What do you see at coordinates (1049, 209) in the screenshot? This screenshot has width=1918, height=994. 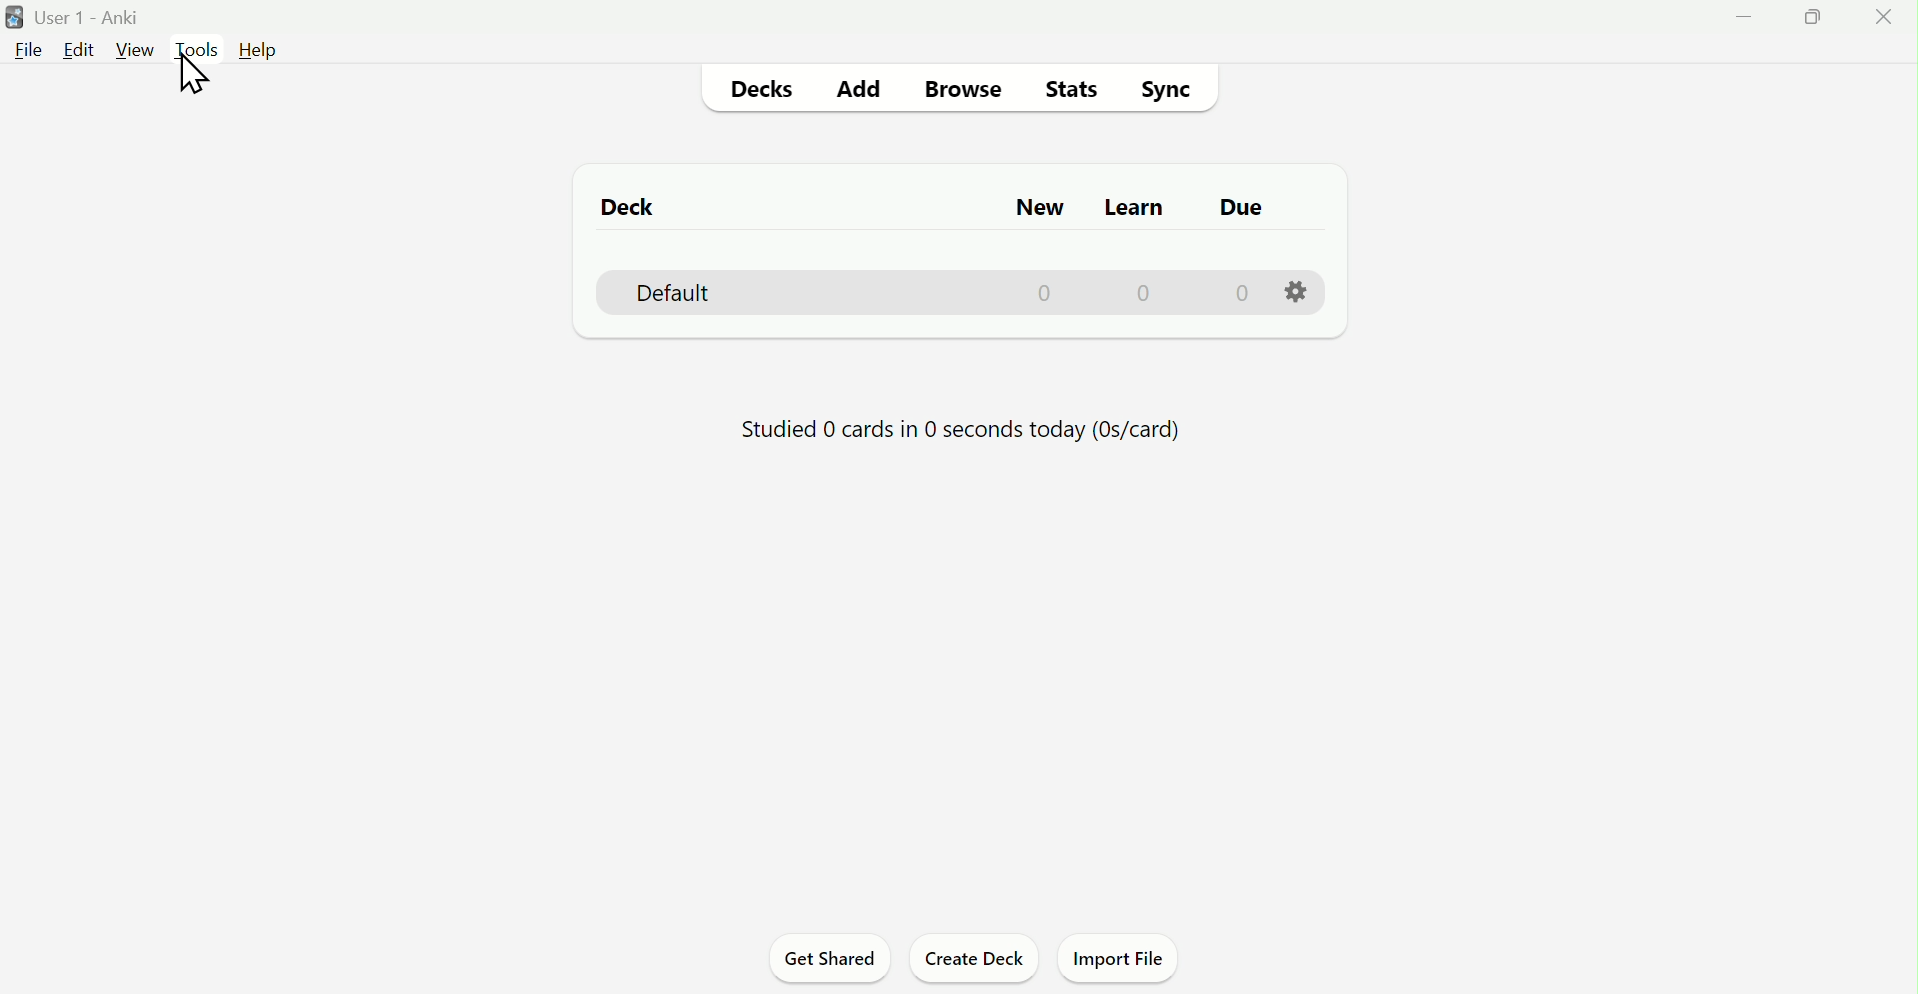 I see `New` at bounding box center [1049, 209].